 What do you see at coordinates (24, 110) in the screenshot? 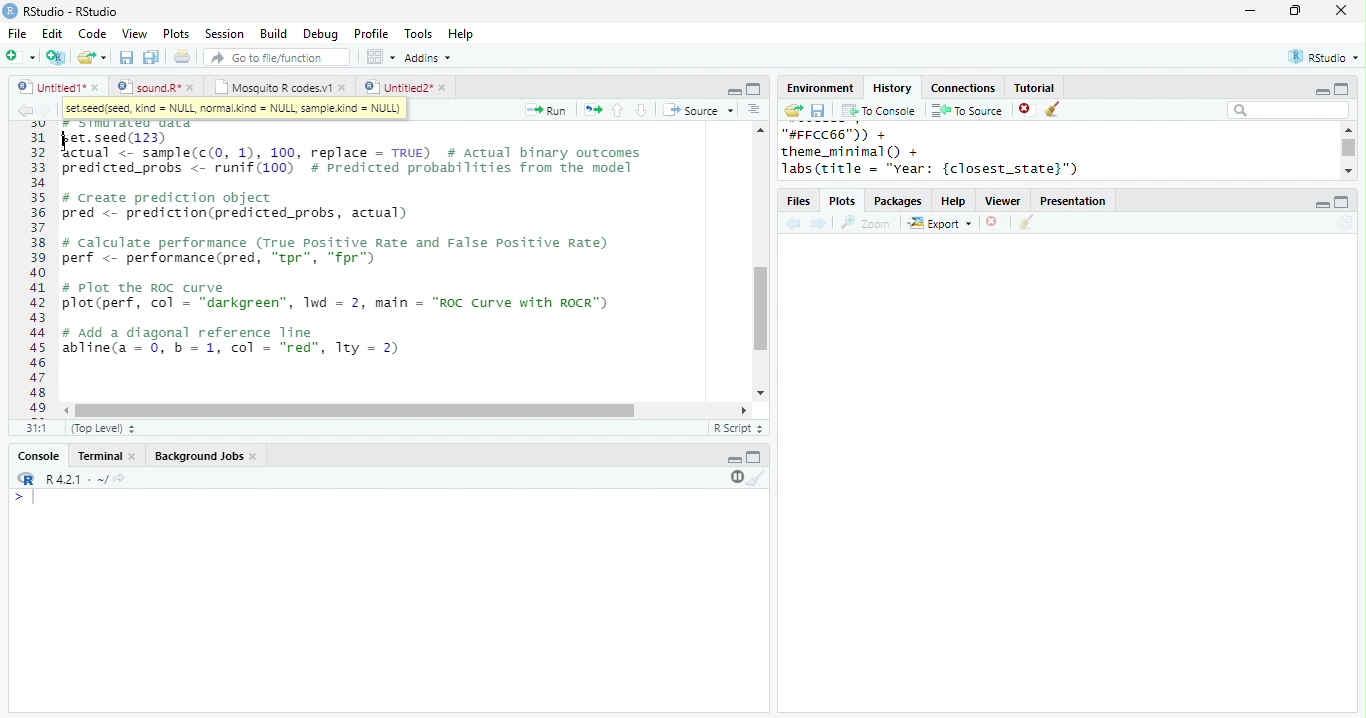
I see `backward` at bounding box center [24, 110].